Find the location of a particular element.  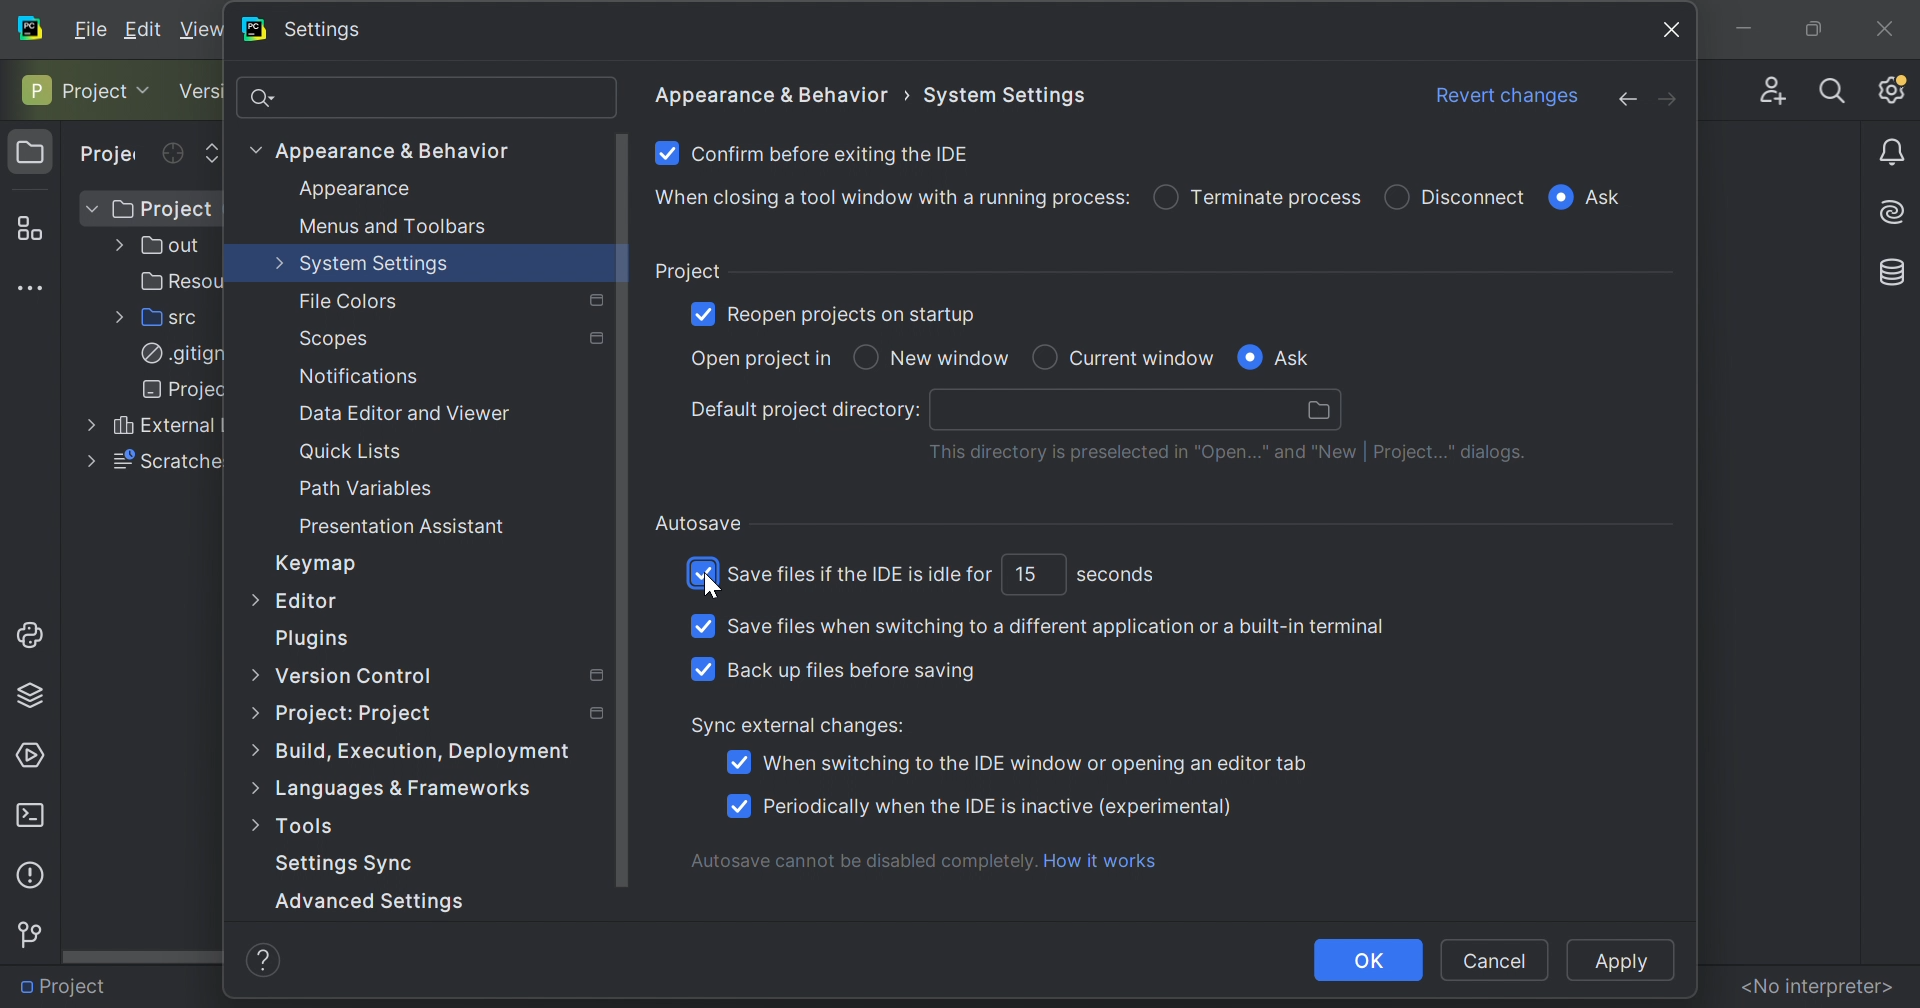

Plugins is located at coordinates (317, 639).